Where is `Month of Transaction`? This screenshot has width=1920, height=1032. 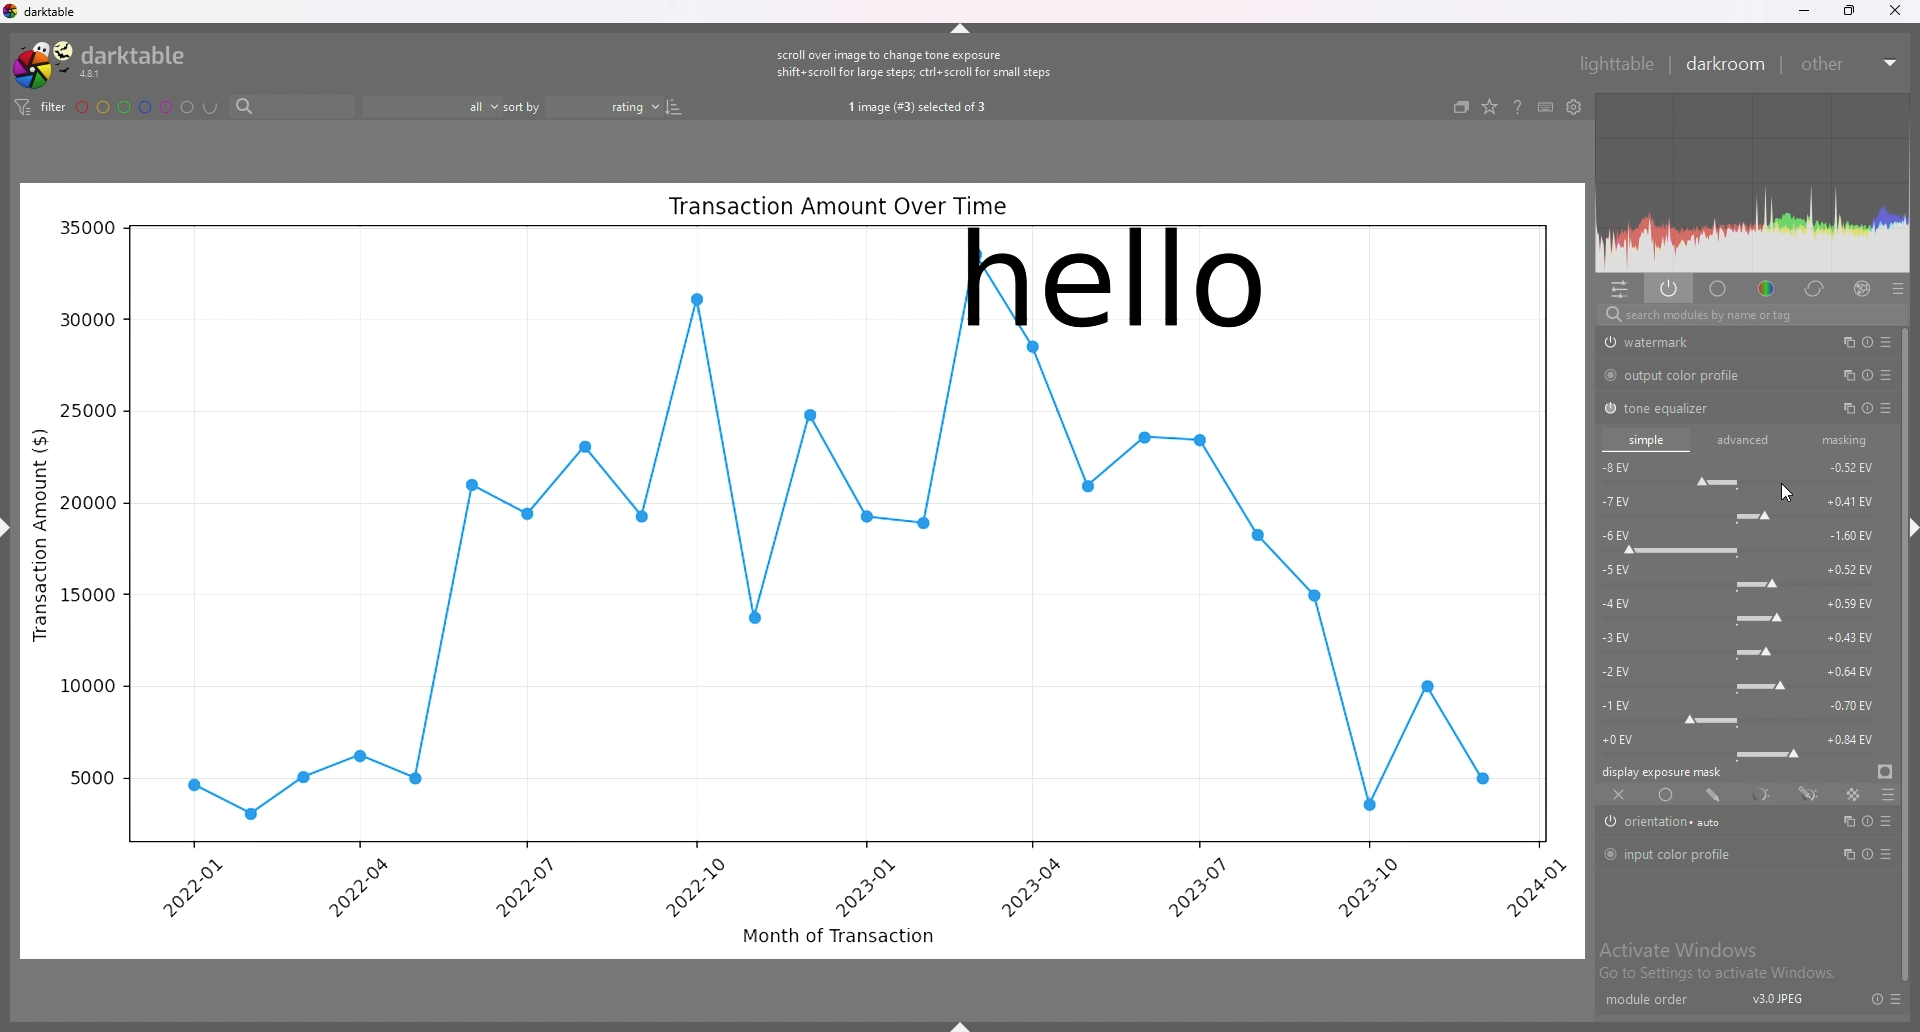
Month of Transaction is located at coordinates (838, 934).